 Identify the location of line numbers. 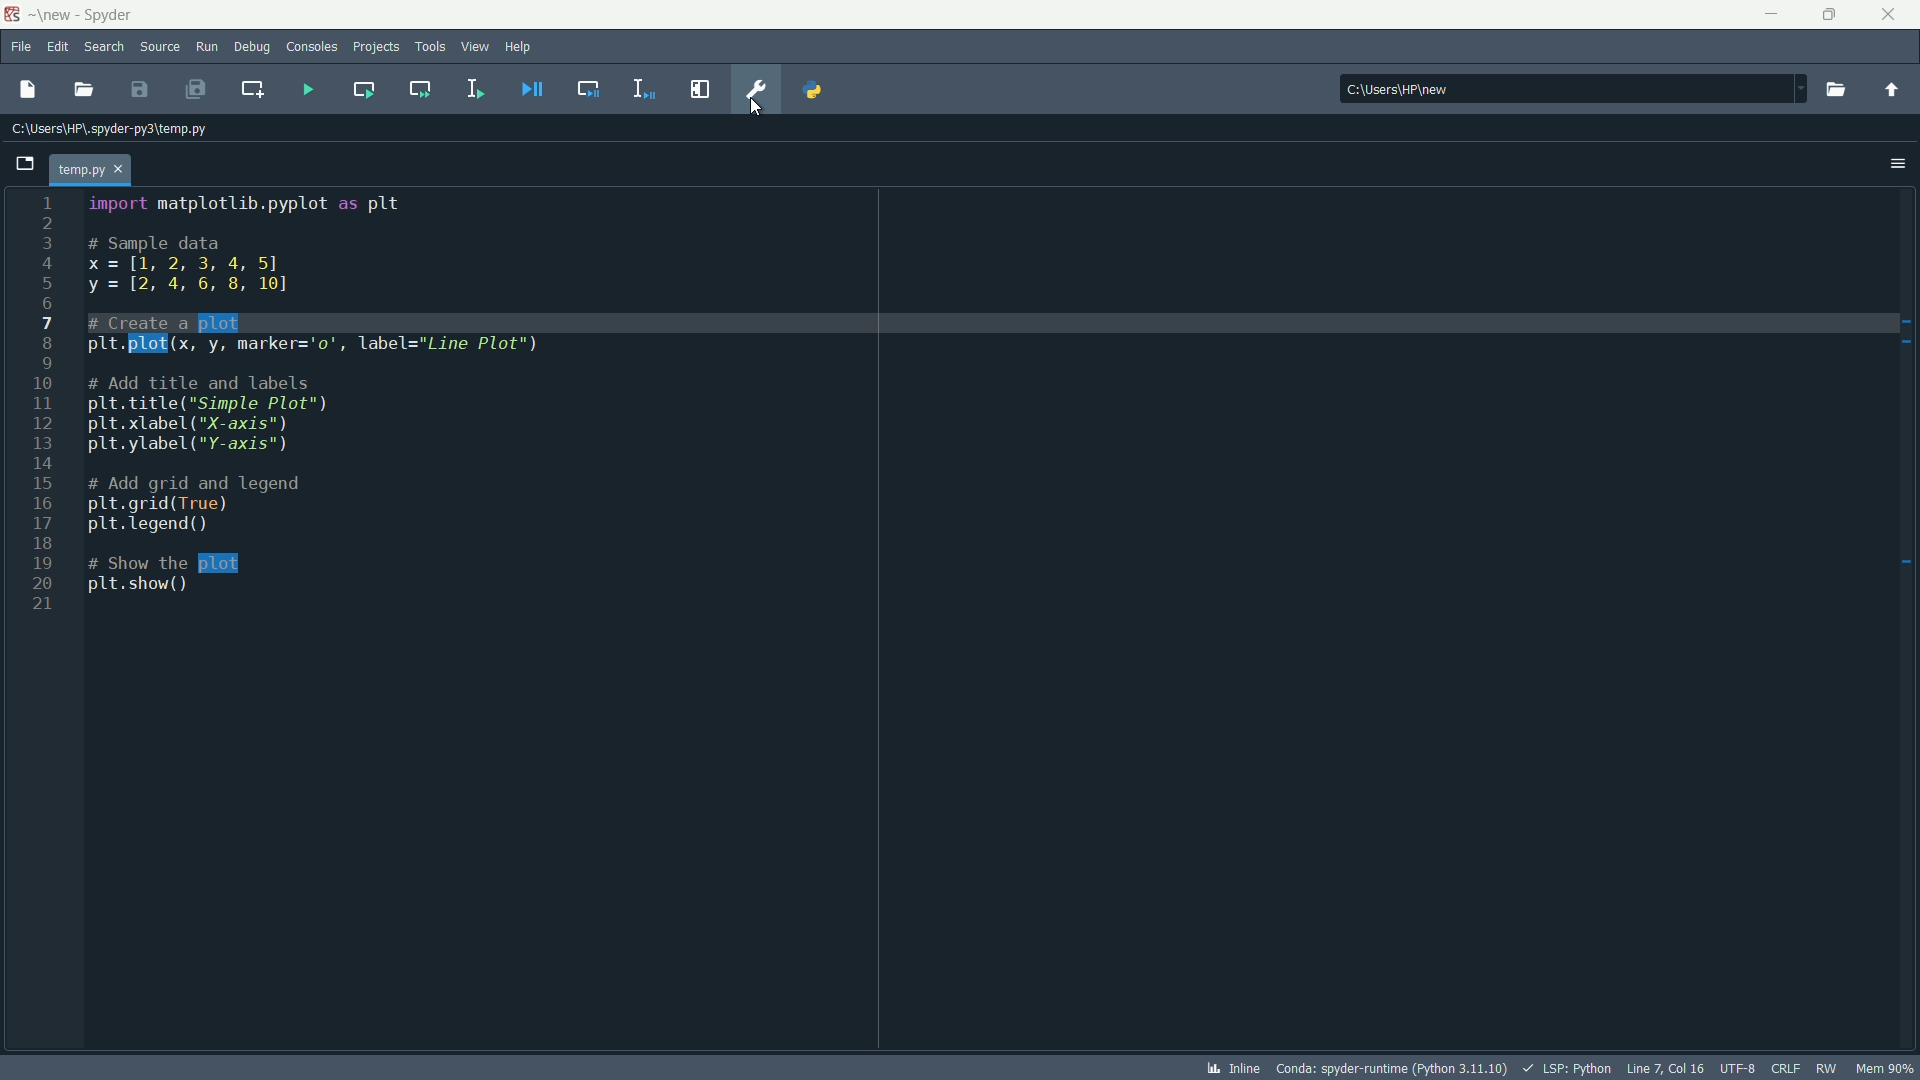
(39, 407).